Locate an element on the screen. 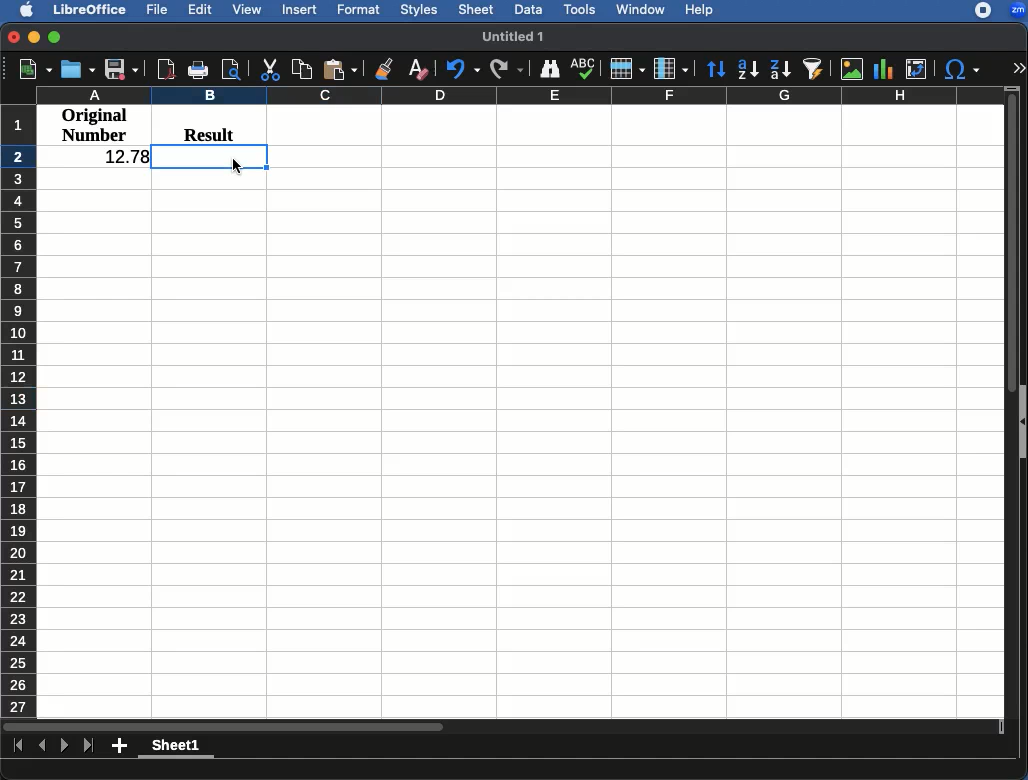 The image size is (1028, 780). Edit is located at coordinates (201, 11).